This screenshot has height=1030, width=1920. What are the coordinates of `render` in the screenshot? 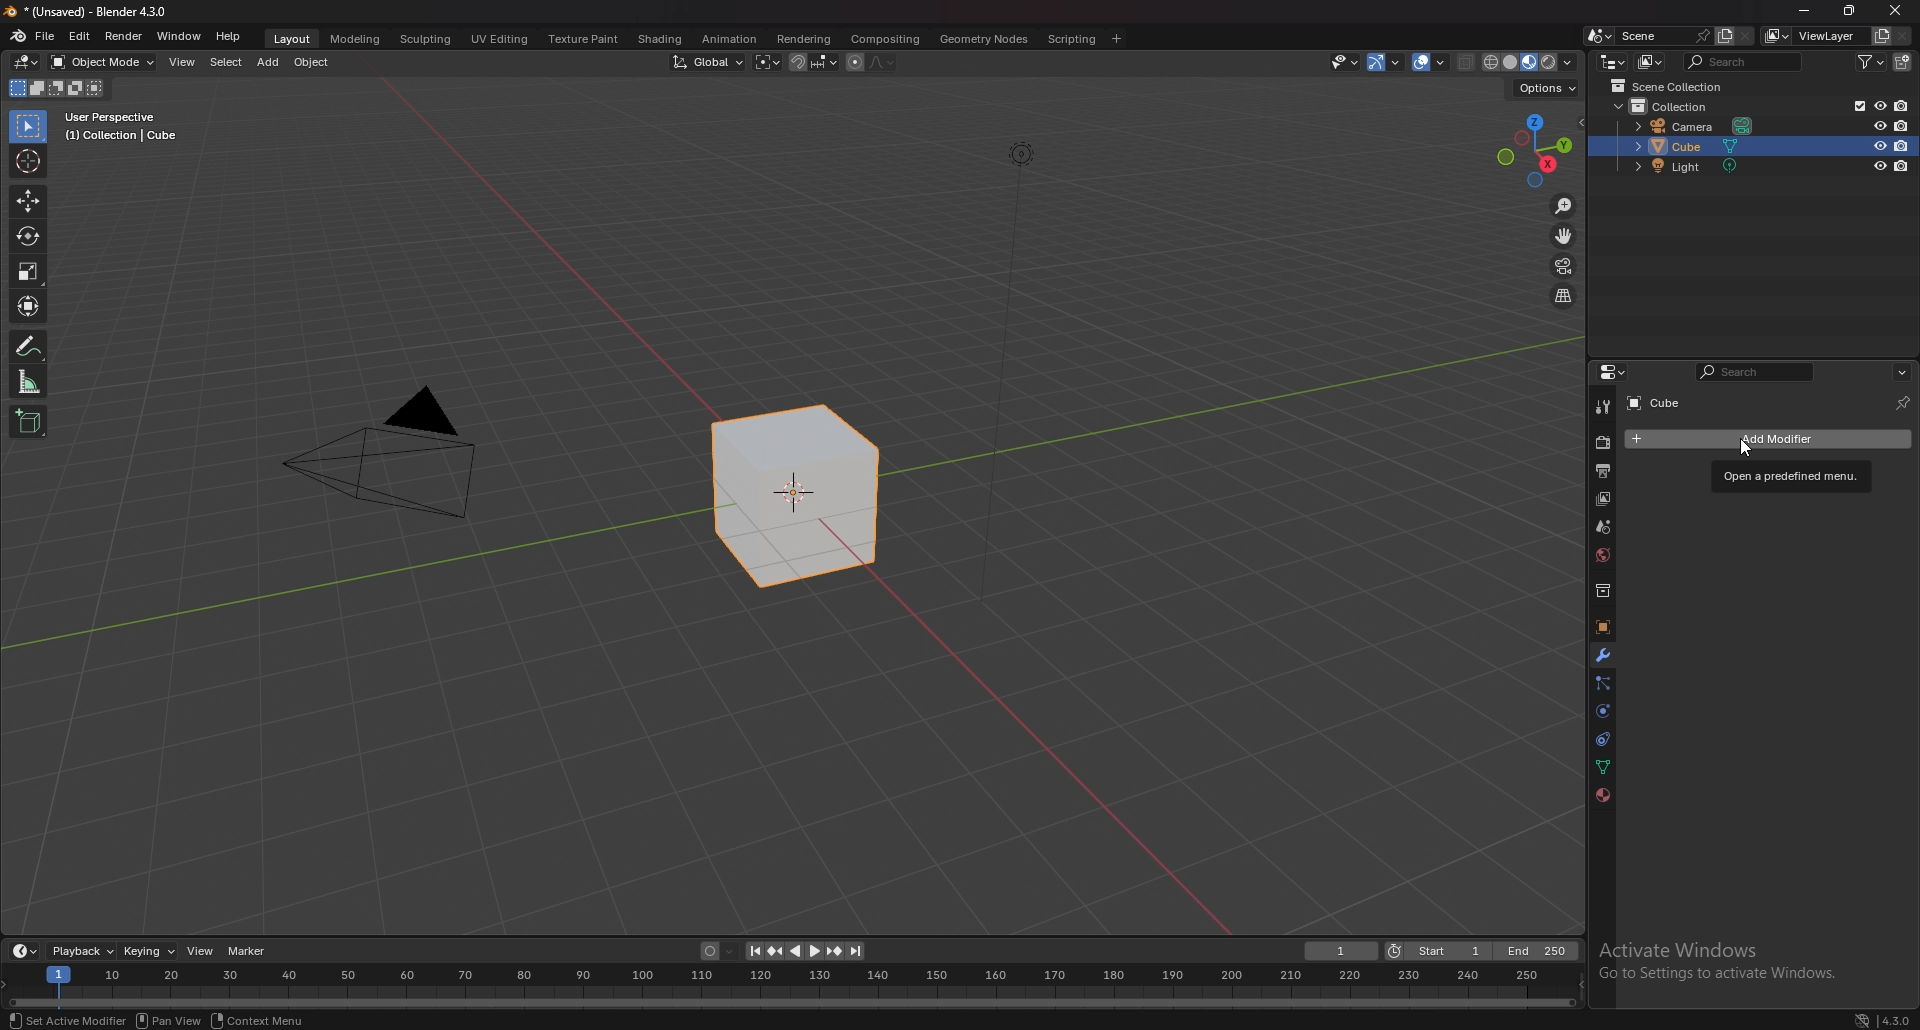 It's located at (1600, 443).